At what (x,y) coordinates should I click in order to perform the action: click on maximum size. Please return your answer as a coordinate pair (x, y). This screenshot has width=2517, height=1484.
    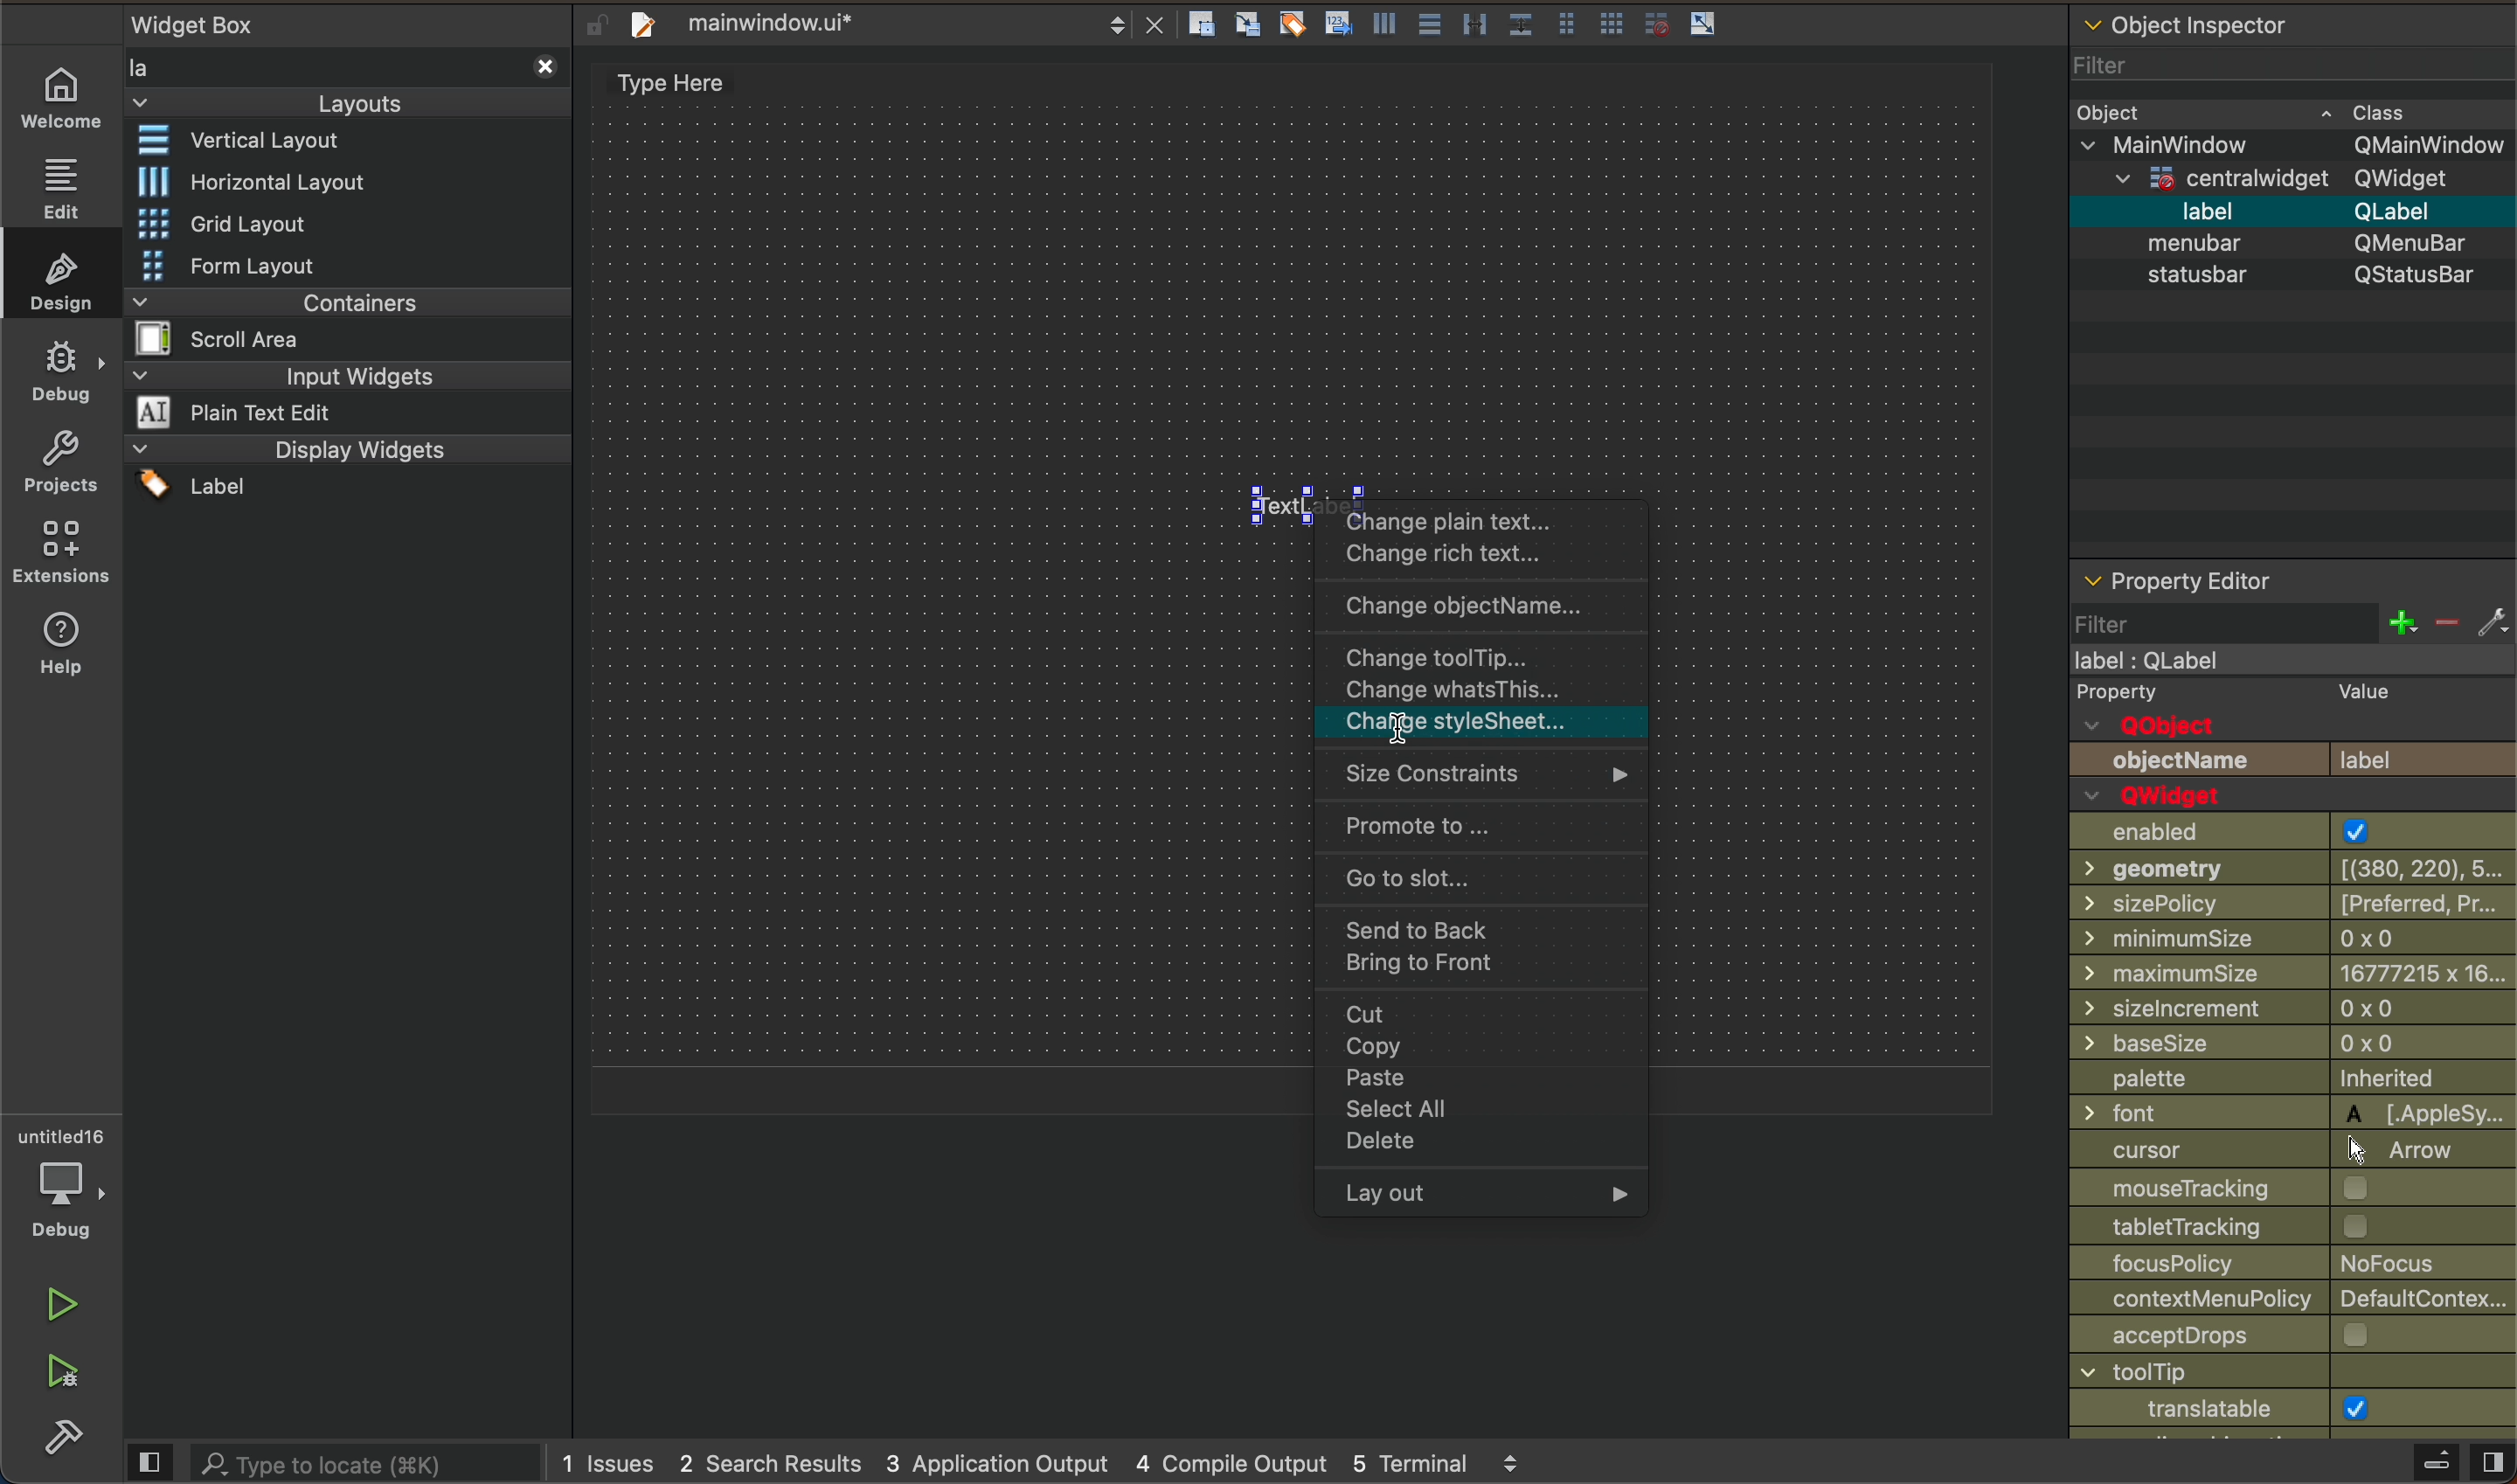
    Looking at the image, I should click on (2291, 976).